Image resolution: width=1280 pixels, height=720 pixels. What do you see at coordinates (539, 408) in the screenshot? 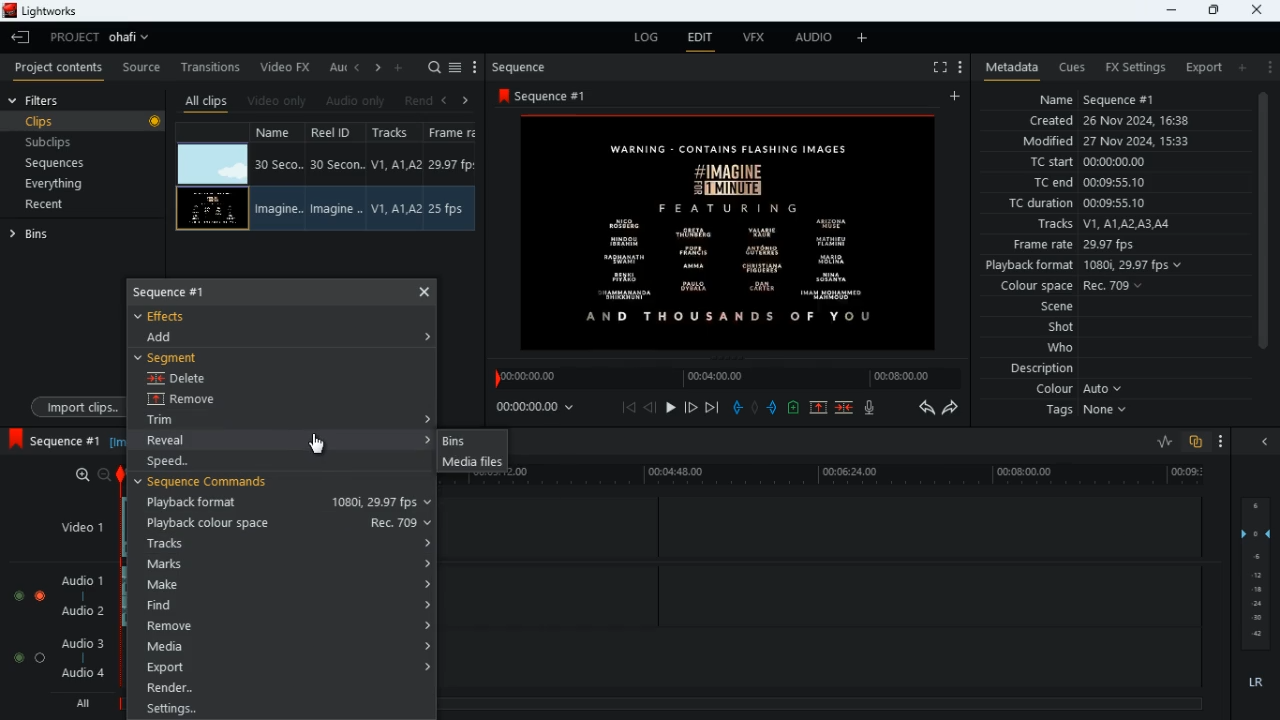
I see `time` at bounding box center [539, 408].